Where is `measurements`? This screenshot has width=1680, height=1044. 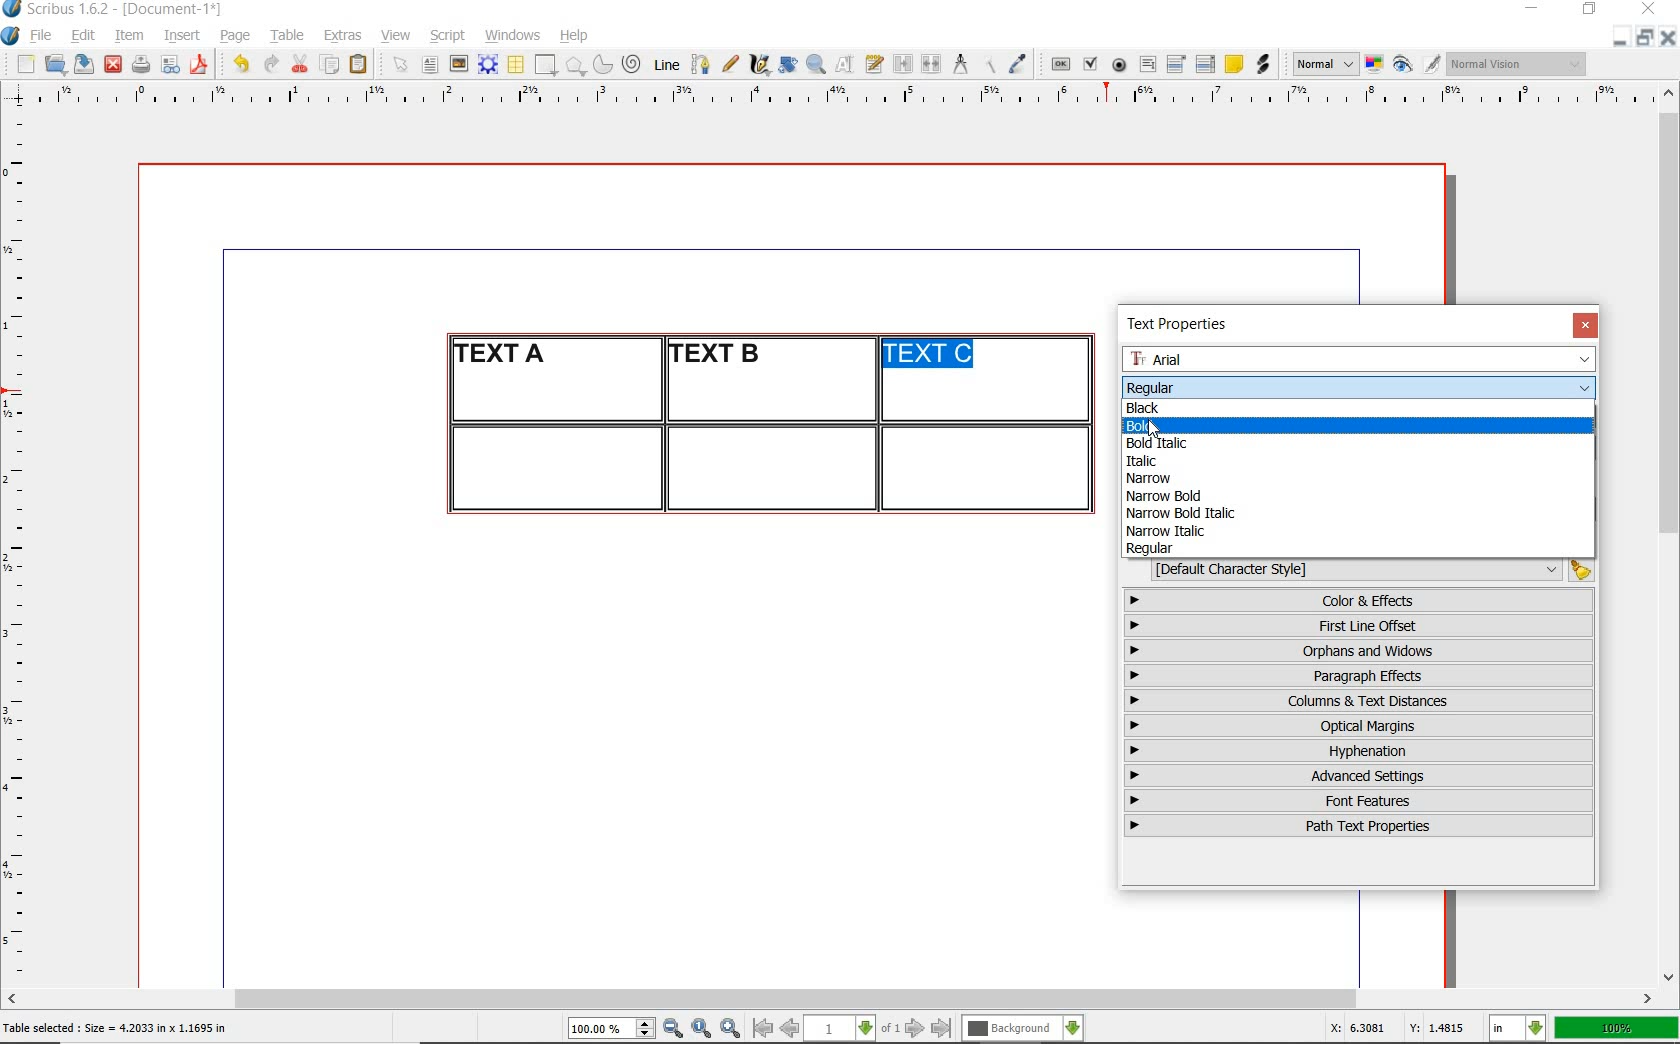 measurements is located at coordinates (960, 65).